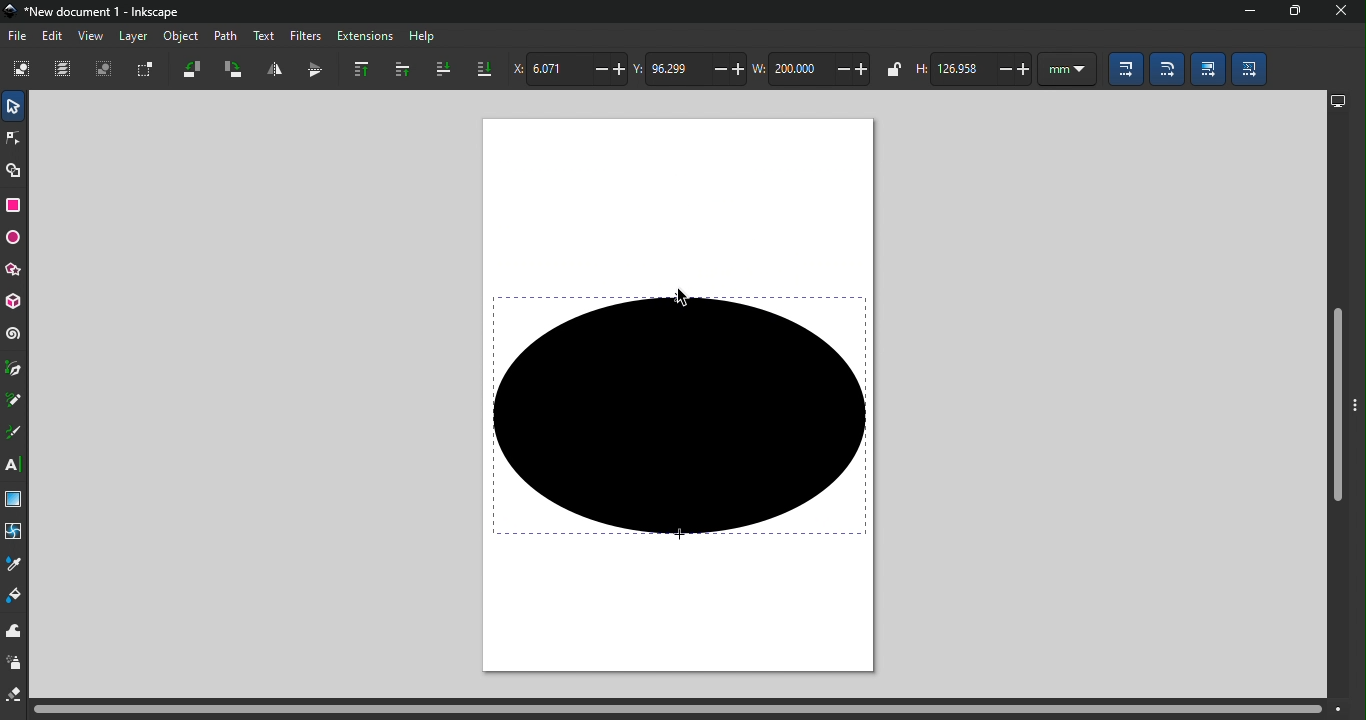 This screenshot has width=1366, height=720. I want to click on unit, so click(1065, 68).